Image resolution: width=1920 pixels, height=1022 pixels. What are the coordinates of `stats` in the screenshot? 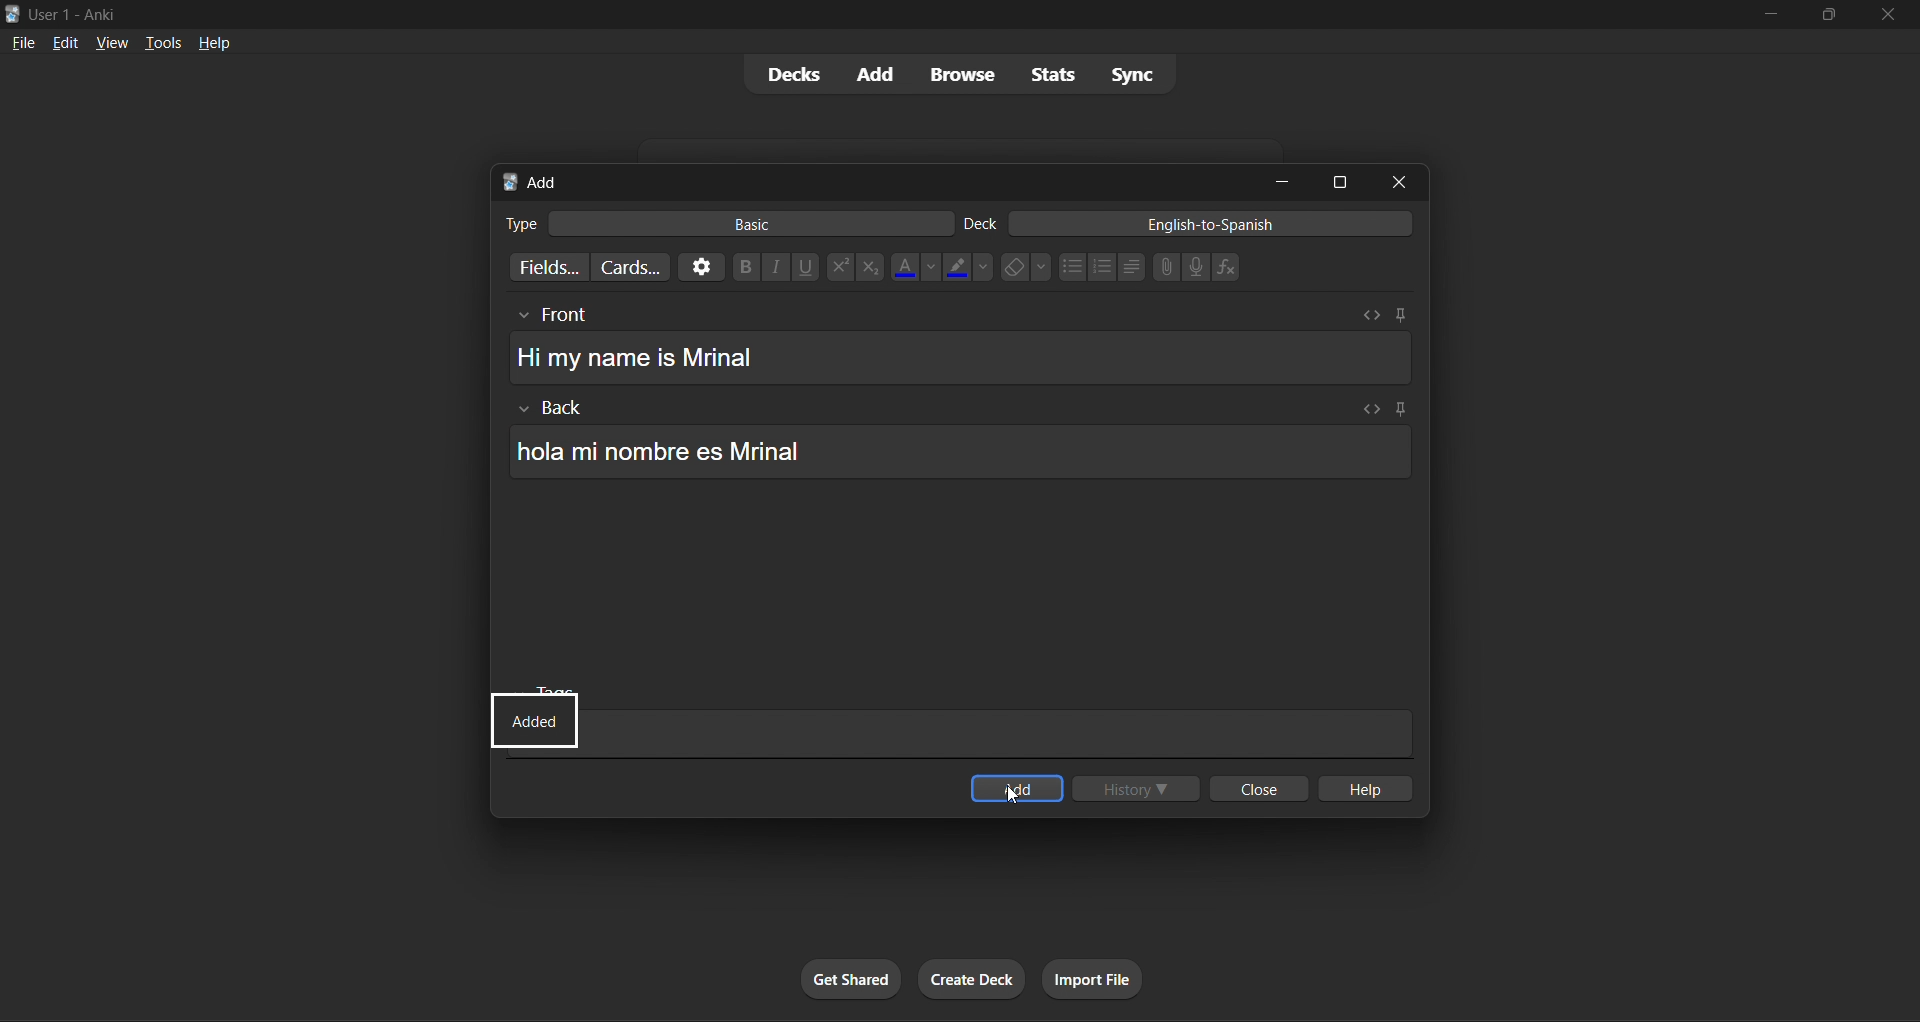 It's located at (1046, 74).